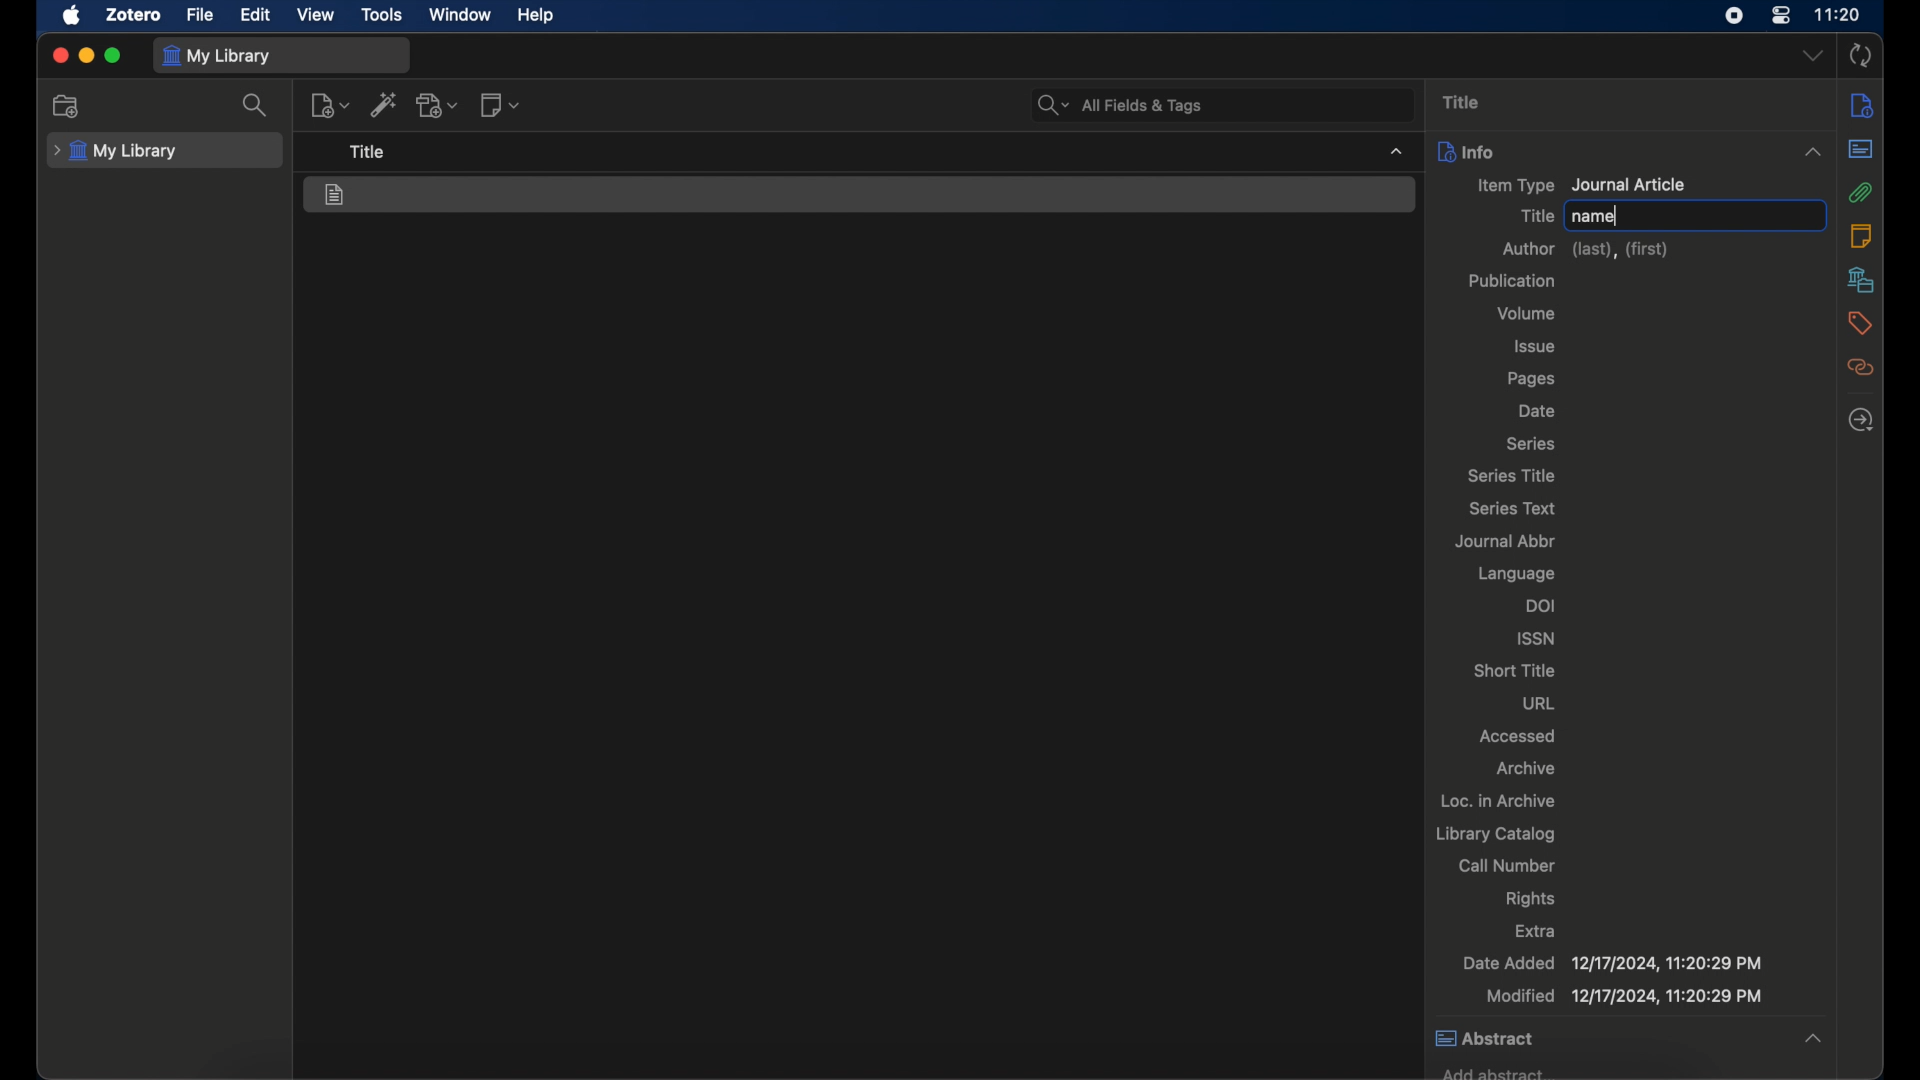  I want to click on language, so click(1517, 574).